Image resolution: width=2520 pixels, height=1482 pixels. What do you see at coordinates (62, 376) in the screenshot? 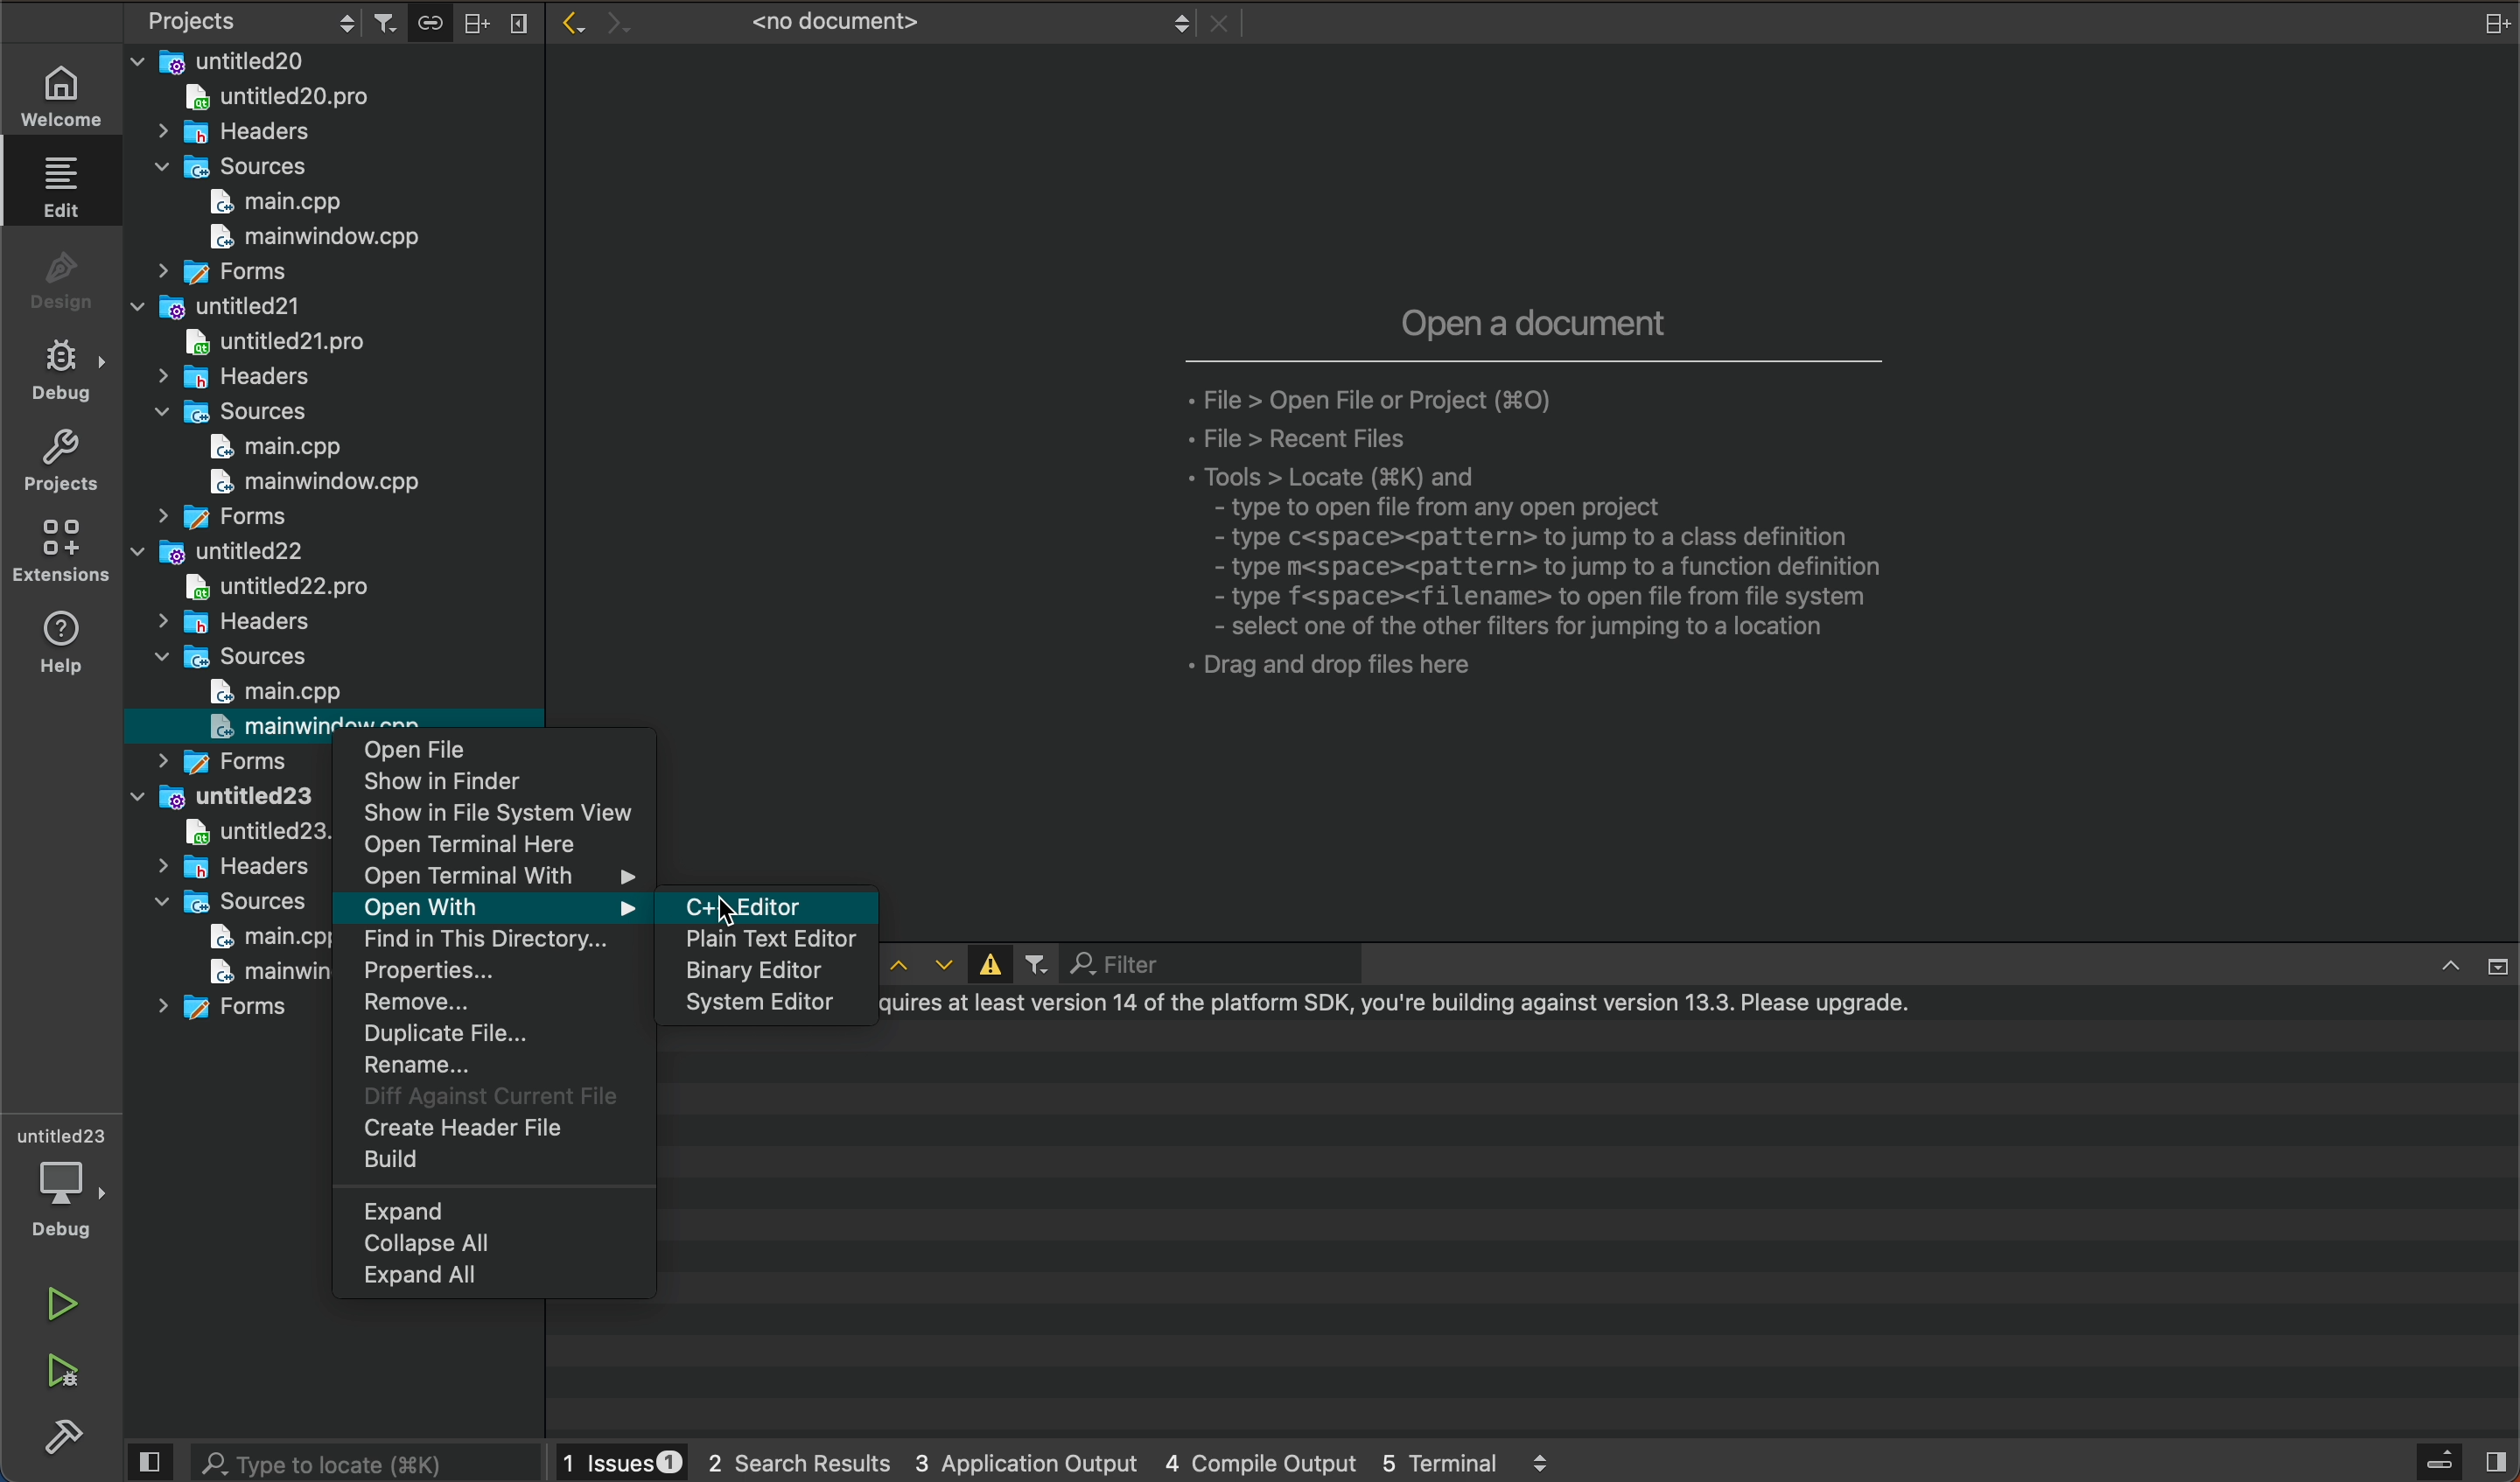
I see `debug` at bounding box center [62, 376].